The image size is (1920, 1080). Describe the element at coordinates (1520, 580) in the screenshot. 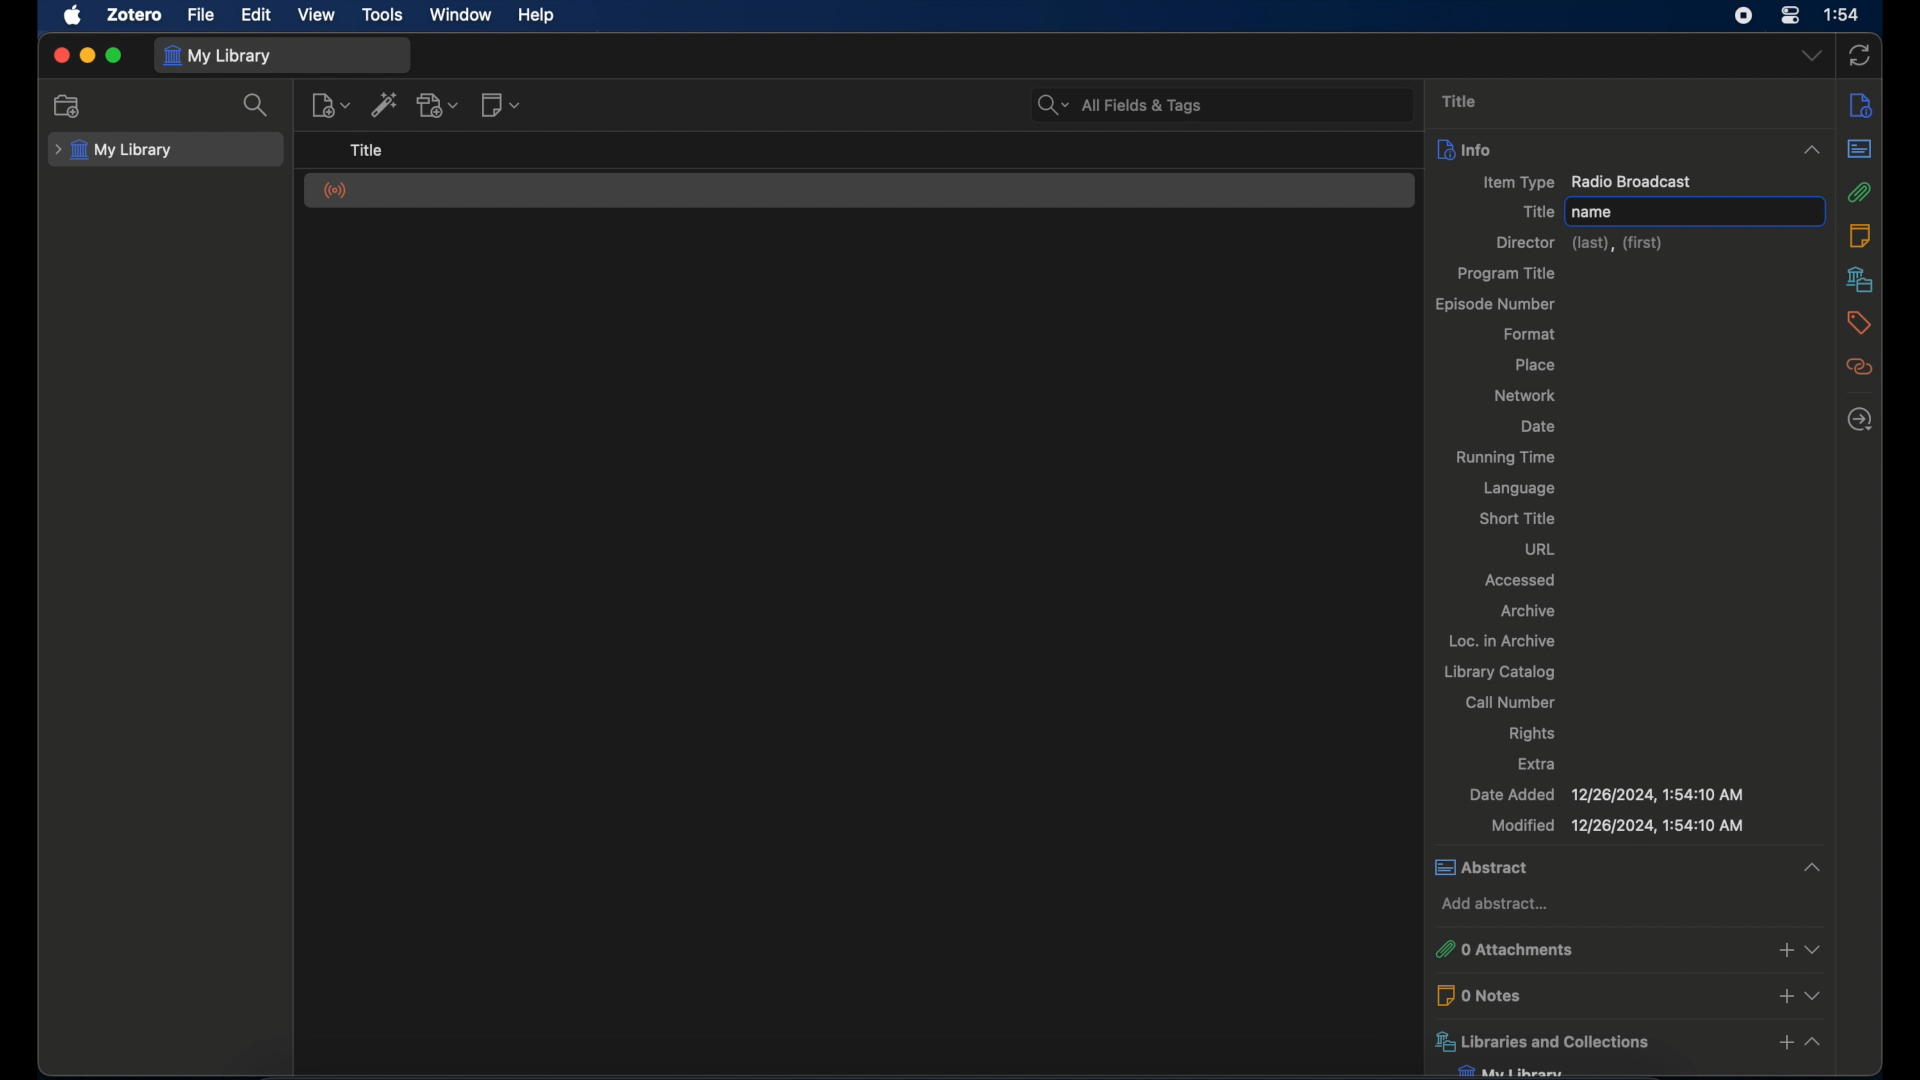

I see `accessed` at that location.